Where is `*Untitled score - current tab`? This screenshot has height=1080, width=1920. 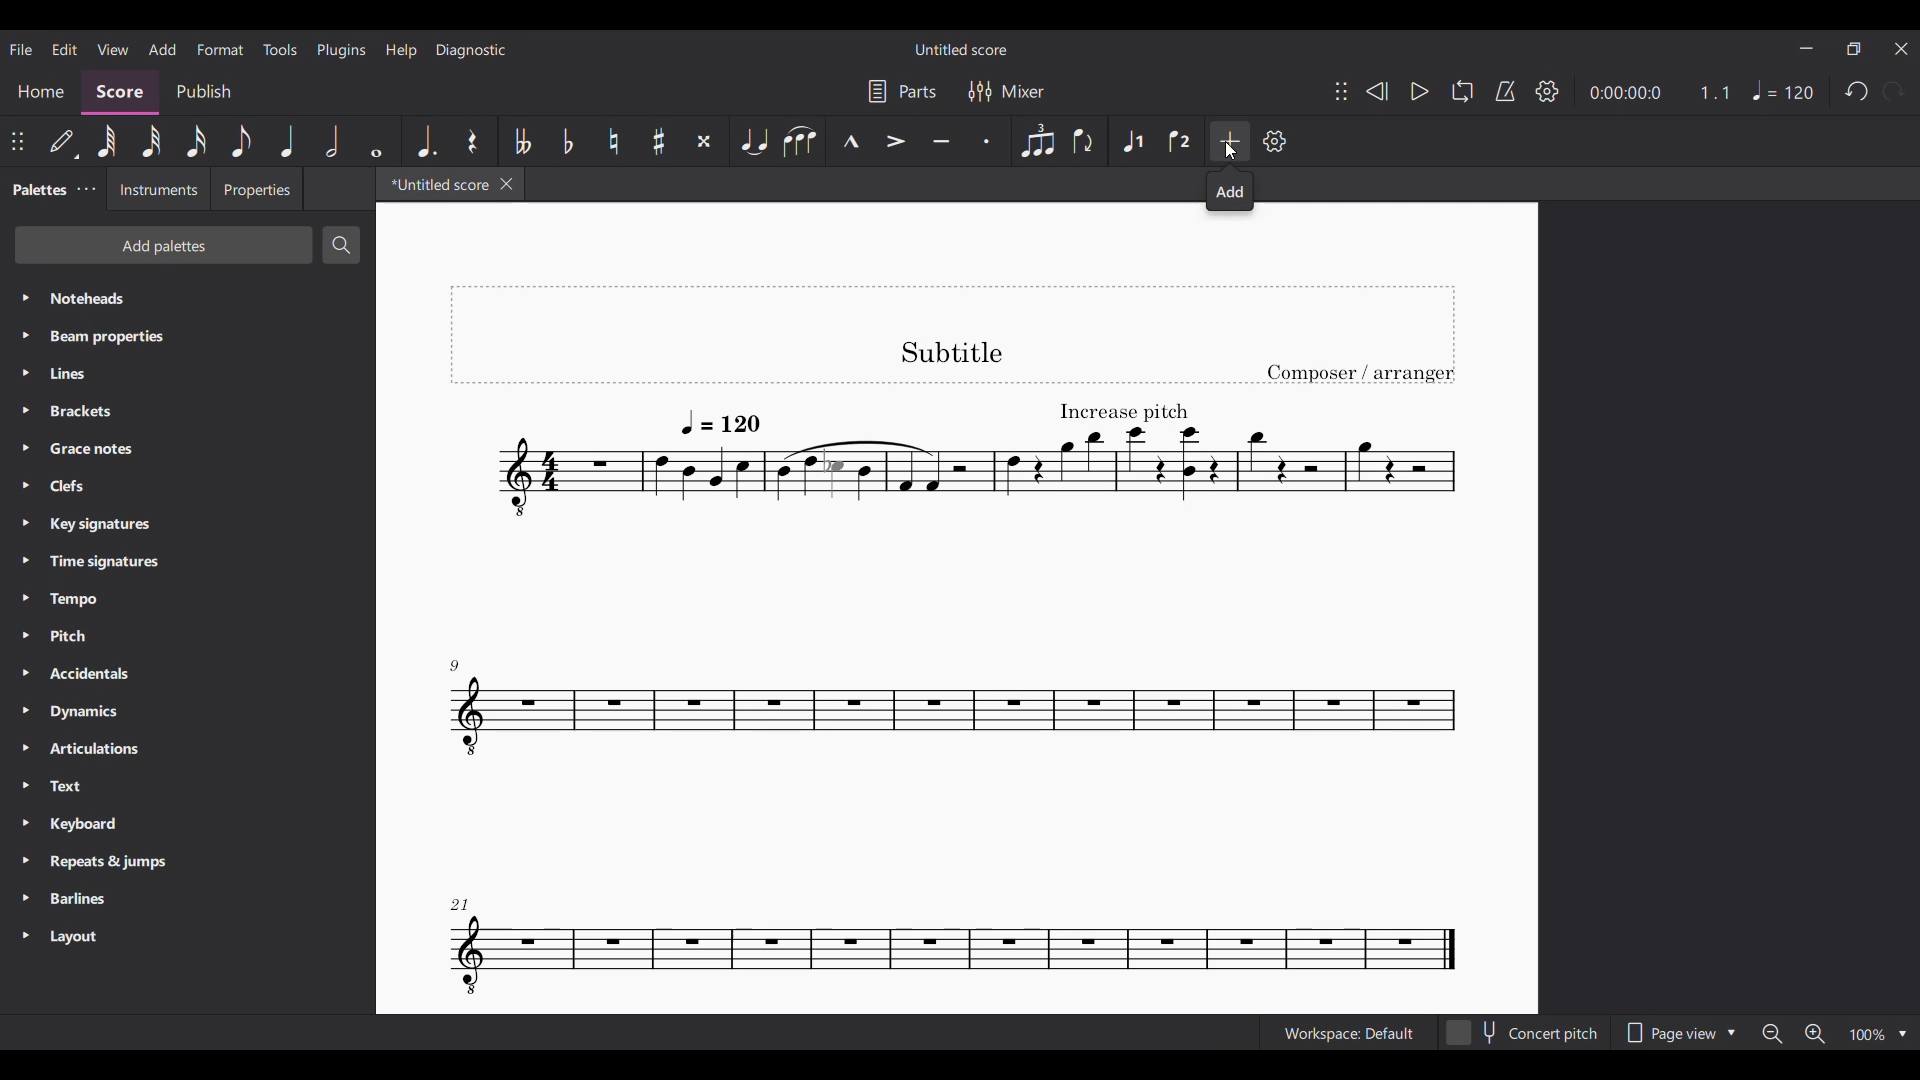 *Untitled score - current tab is located at coordinates (435, 184).